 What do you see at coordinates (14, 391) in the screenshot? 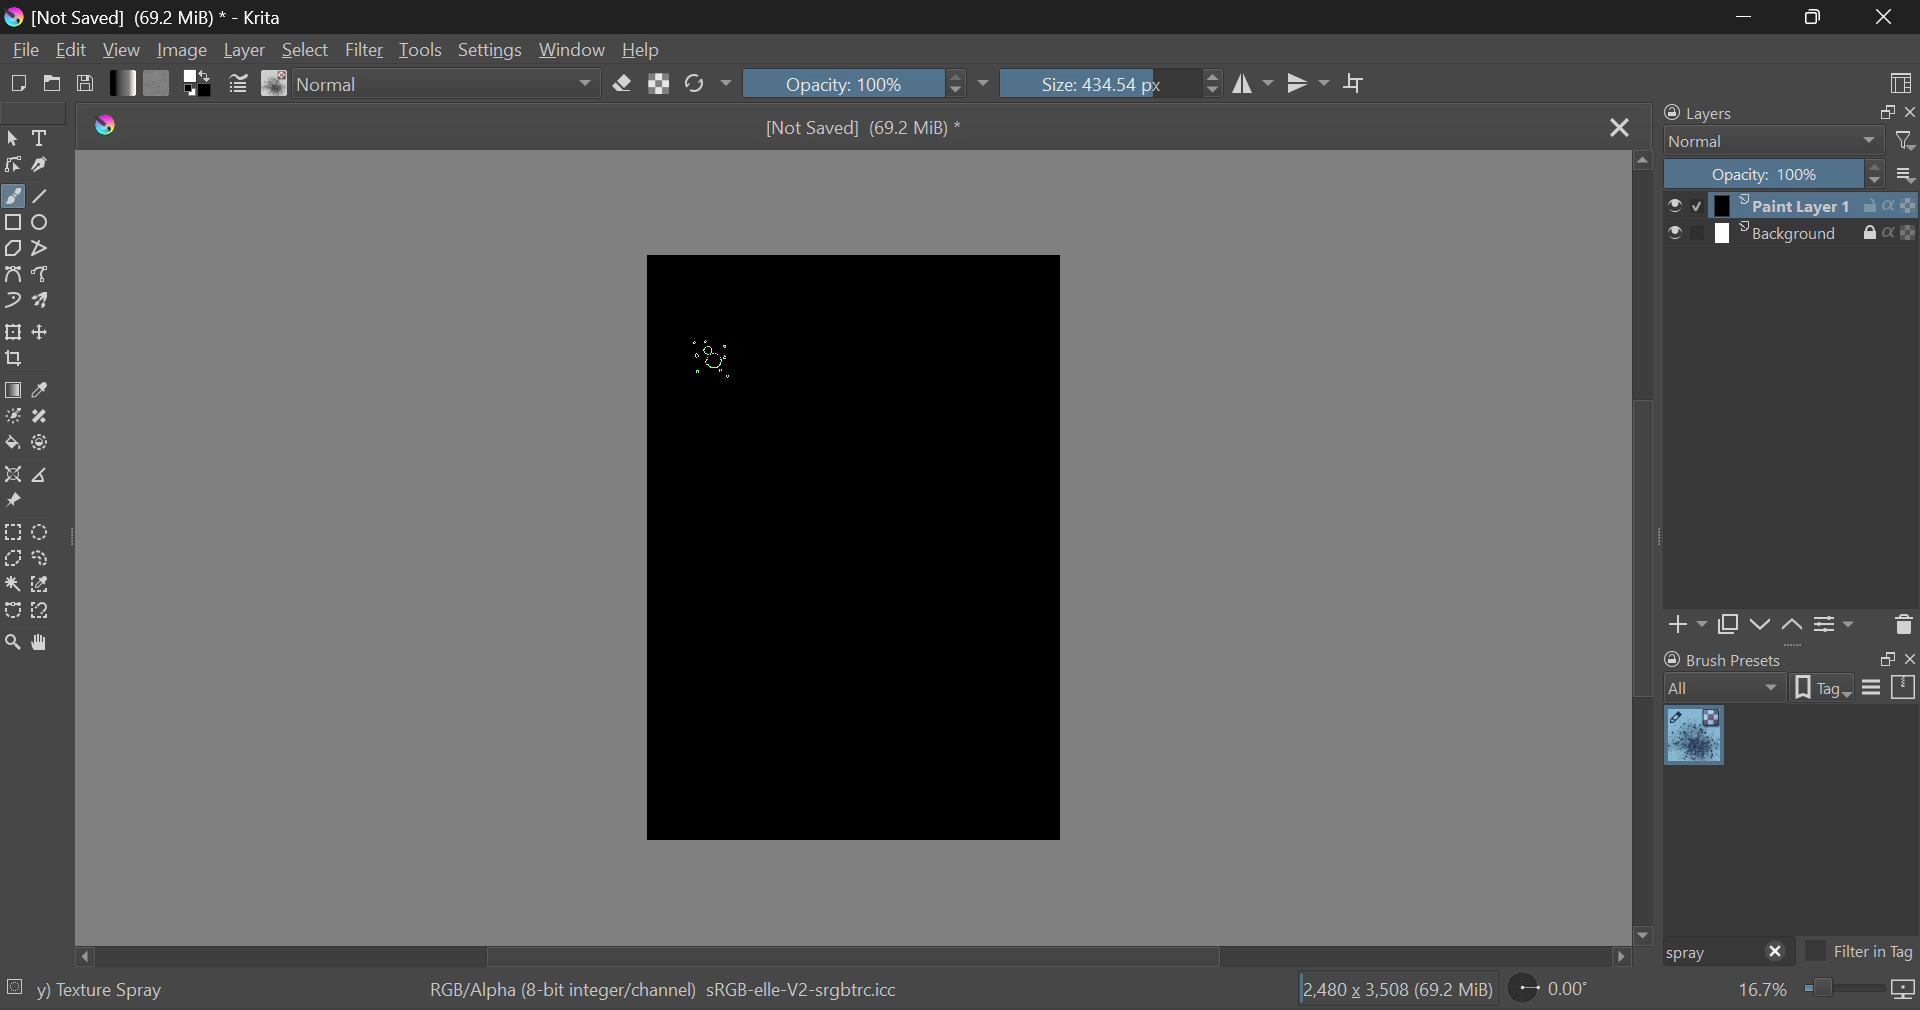
I see `Gradient Fill` at bounding box center [14, 391].